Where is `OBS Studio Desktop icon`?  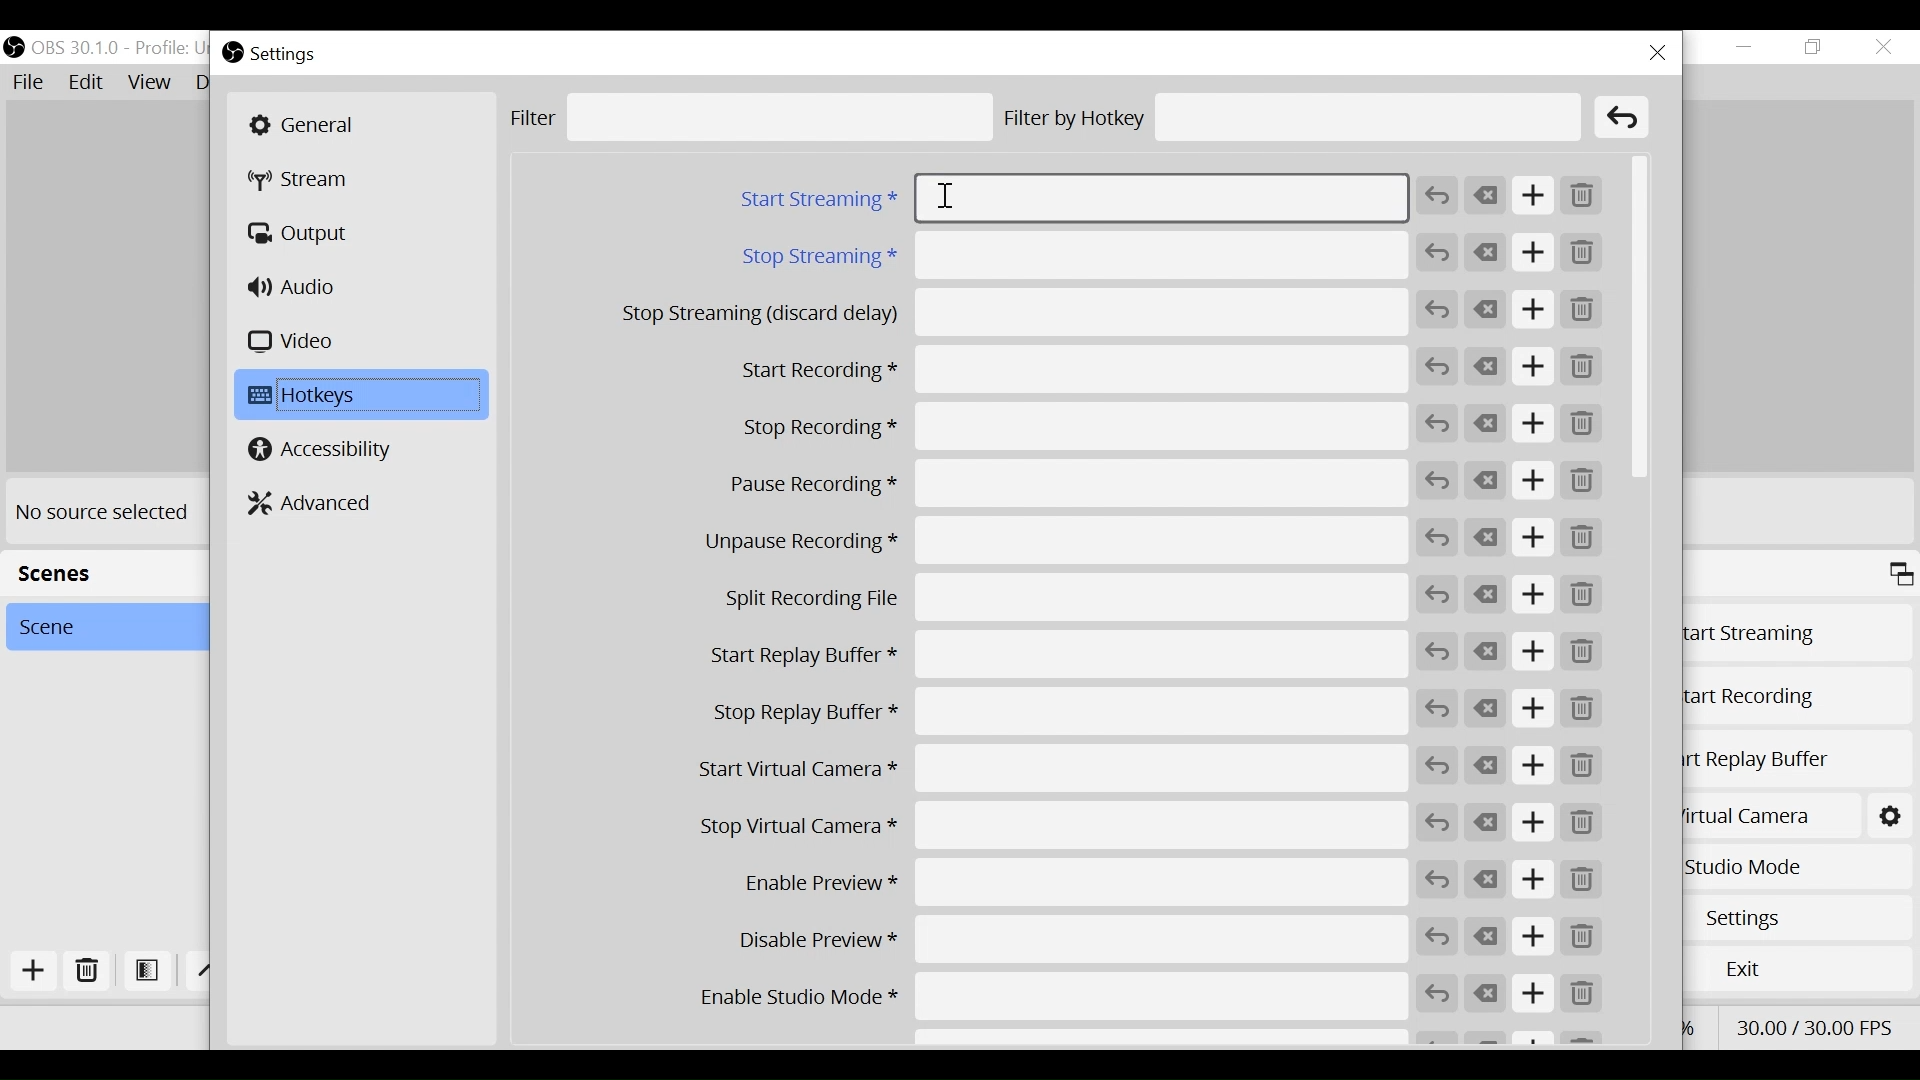
OBS Studio Desktop icon is located at coordinates (234, 52).